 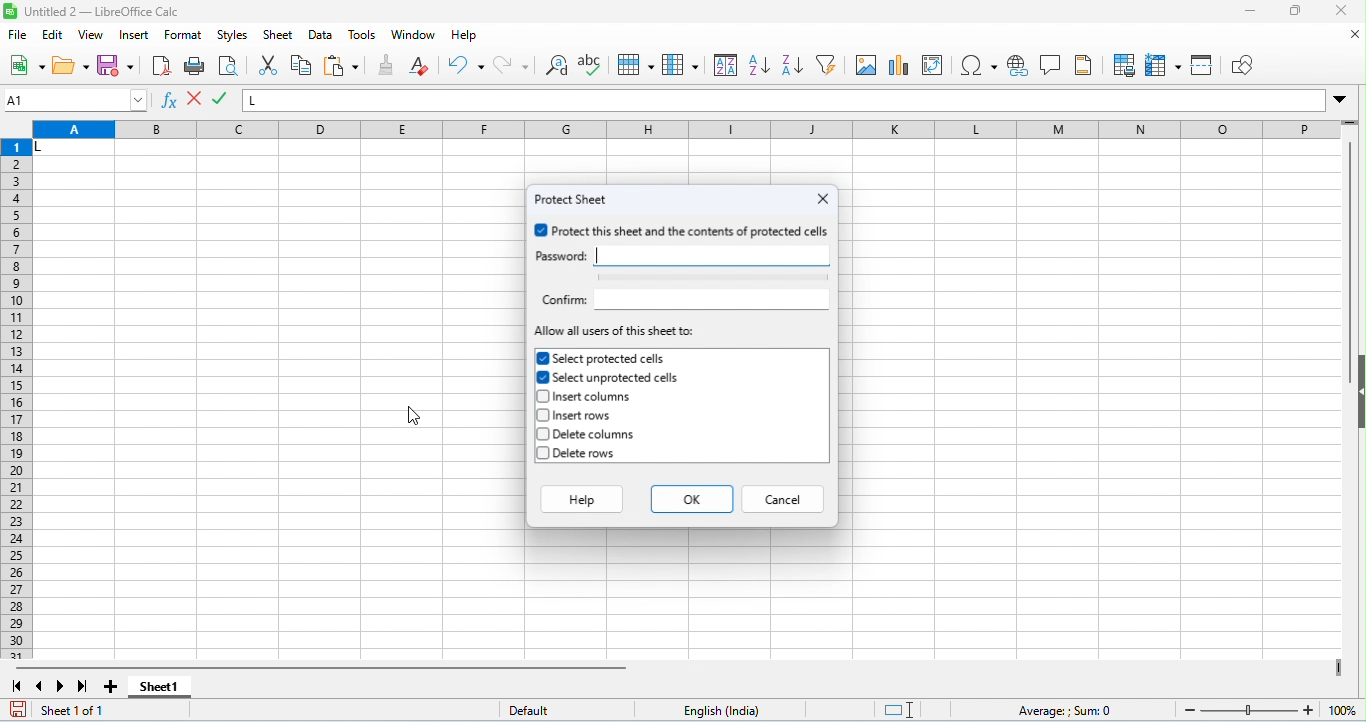 I want to click on default, so click(x=539, y=711).